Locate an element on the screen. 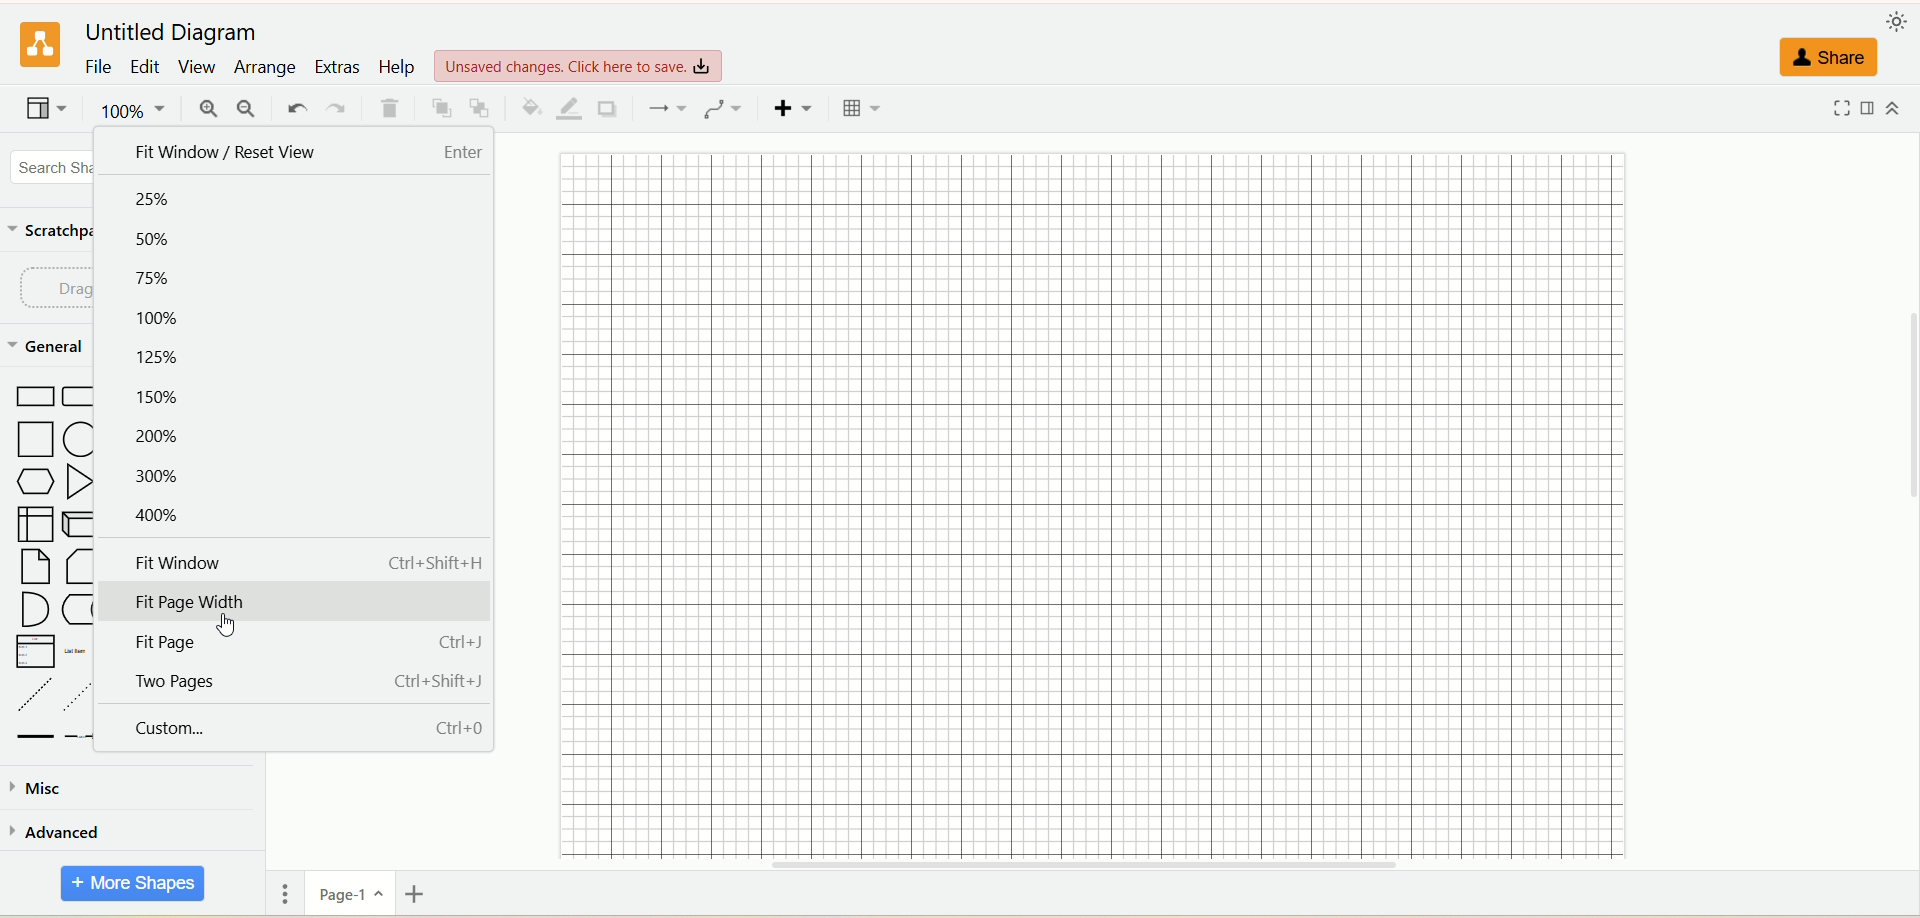  zoom factor is located at coordinates (139, 114).